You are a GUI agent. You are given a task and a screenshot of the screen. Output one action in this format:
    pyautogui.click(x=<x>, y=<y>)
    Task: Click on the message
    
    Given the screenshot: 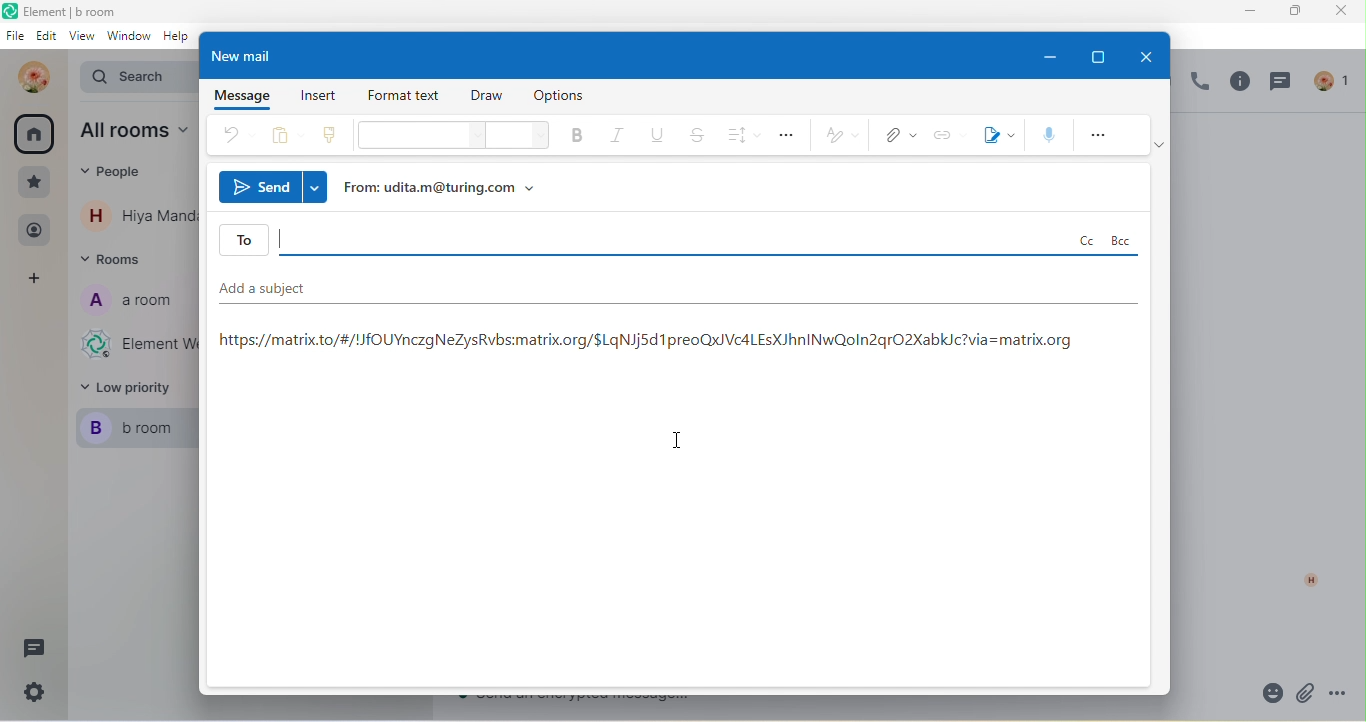 What is the action you would take?
    pyautogui.click(x=238, y=97)
    